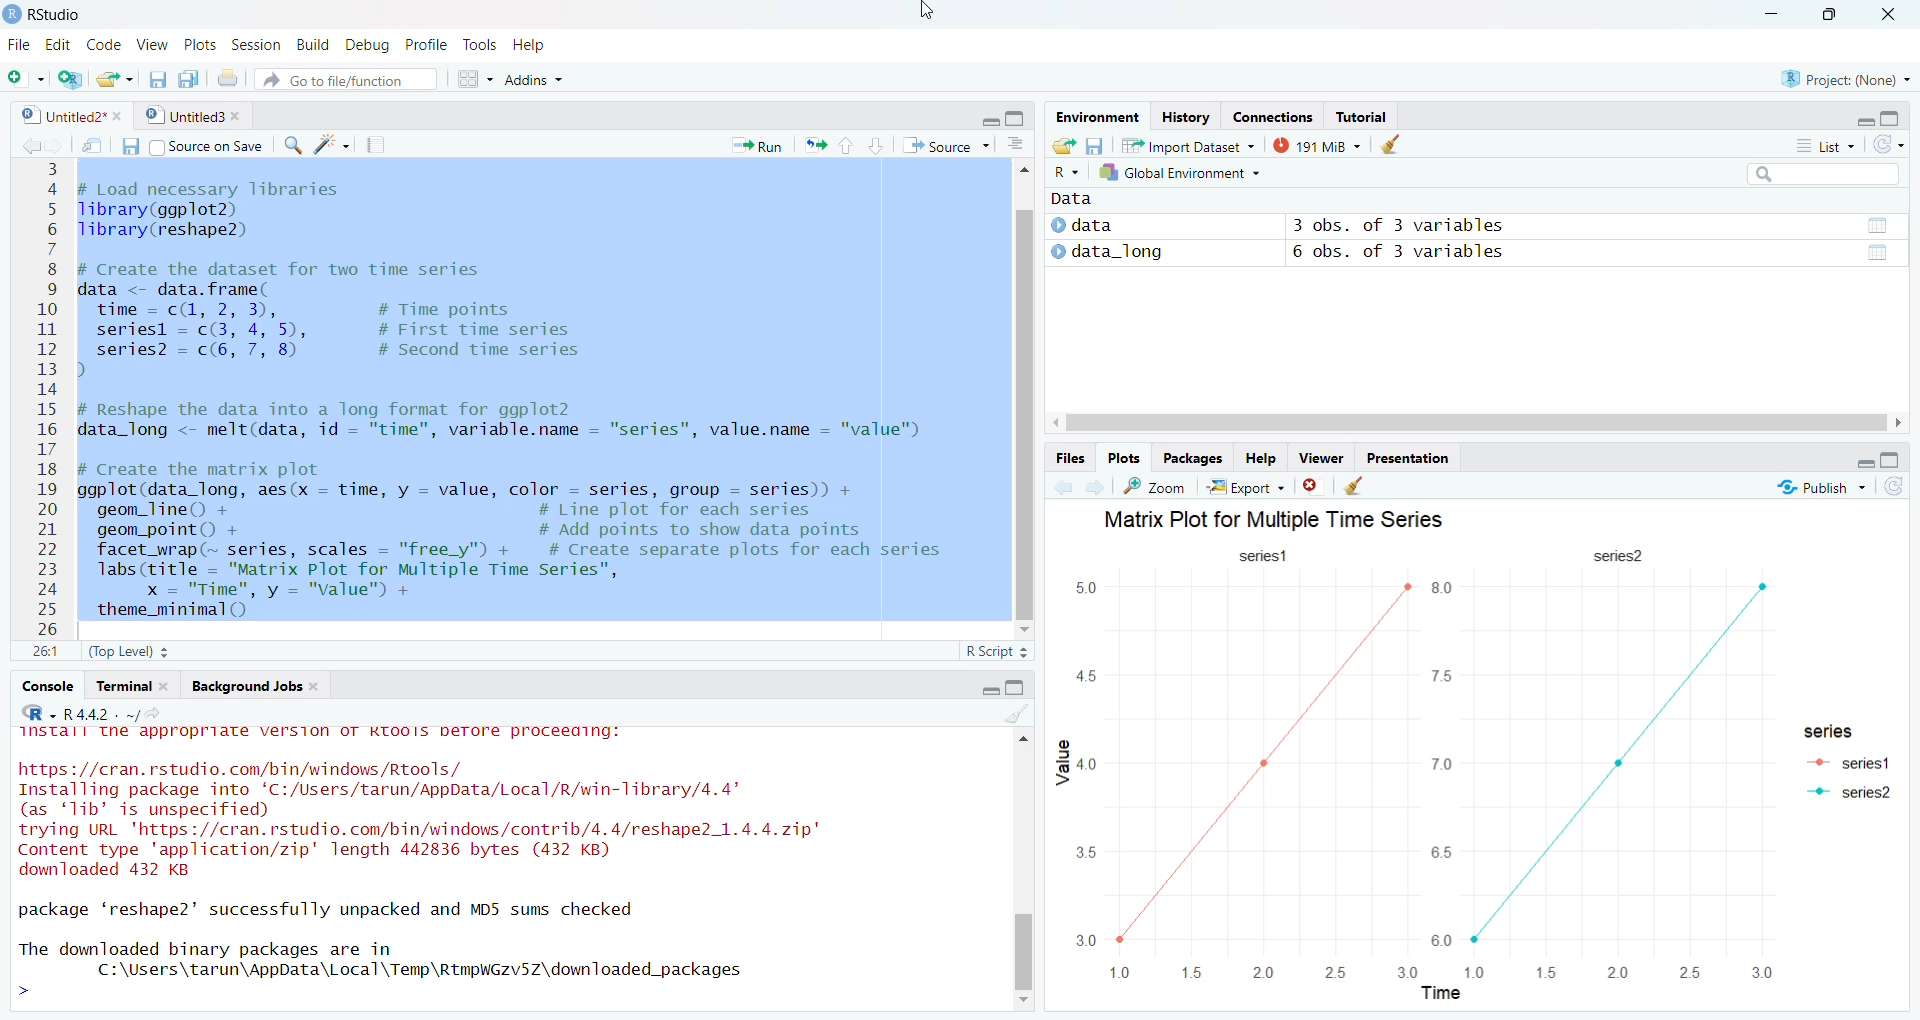 The height and width of the screenshot is (1020, 1920). Describe the element at coordinates (46, 651) in the screenshot. I see `11` at that location.